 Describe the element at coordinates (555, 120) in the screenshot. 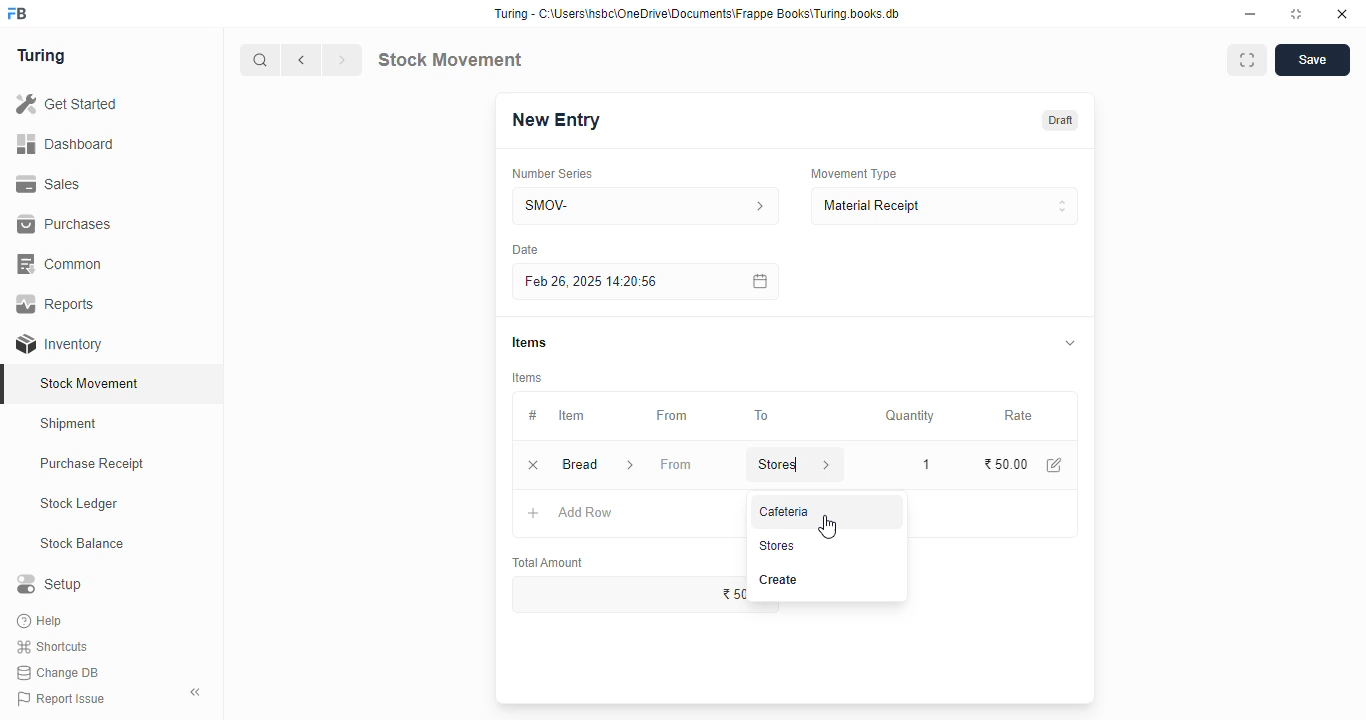

I see `new entry` at that location.